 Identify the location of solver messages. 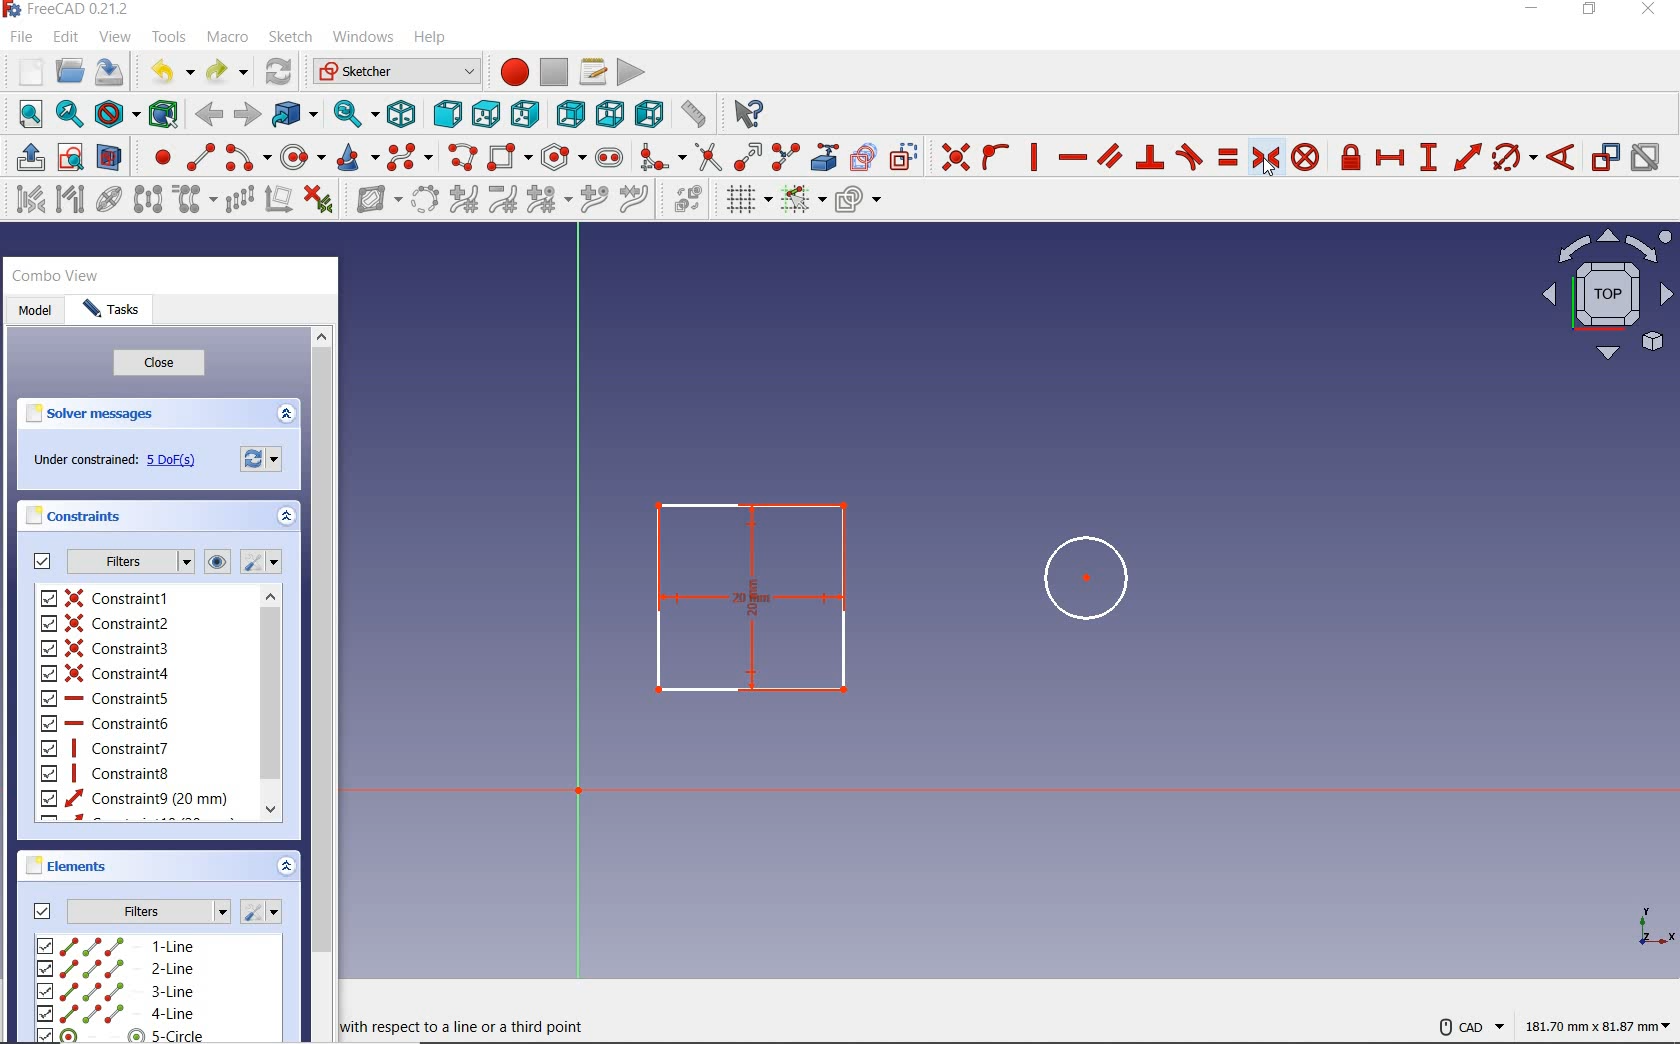
(90, 413).